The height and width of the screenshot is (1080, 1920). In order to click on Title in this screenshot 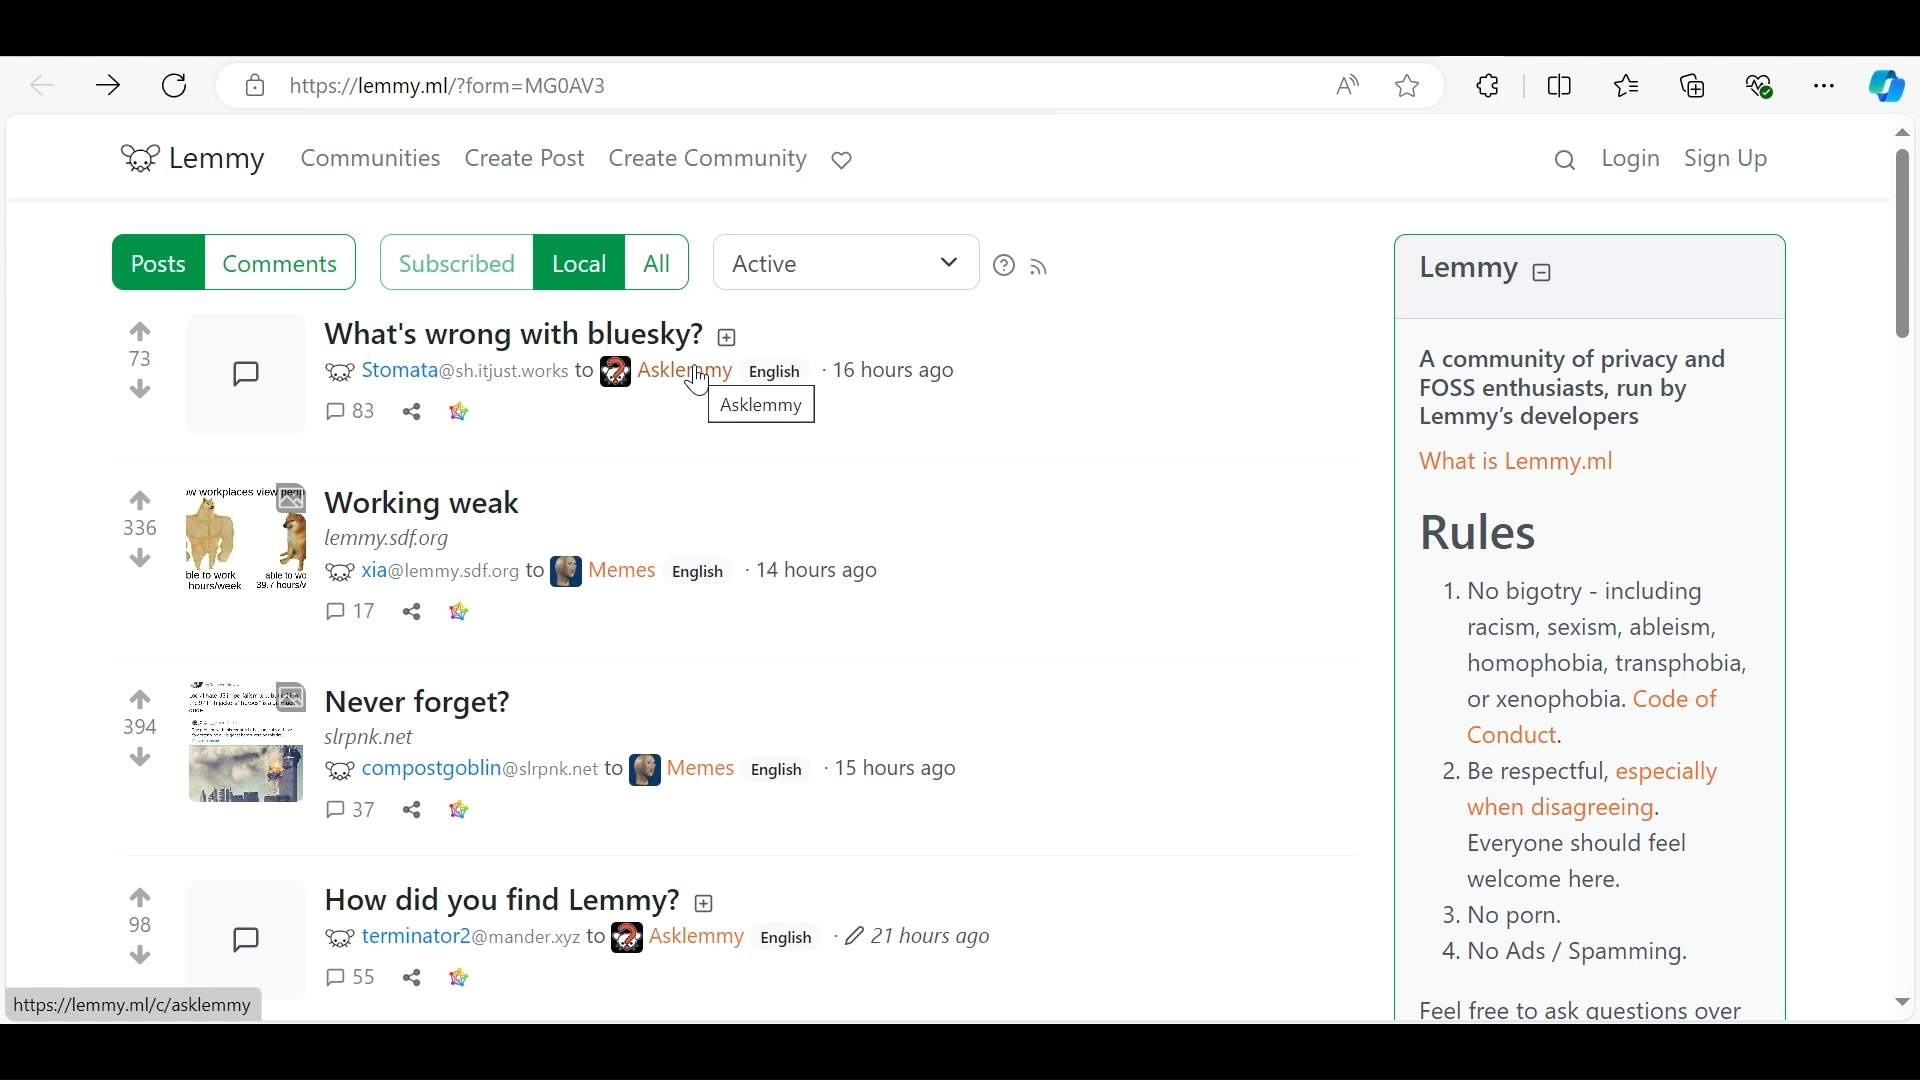, I will do `click(429, 504)`.